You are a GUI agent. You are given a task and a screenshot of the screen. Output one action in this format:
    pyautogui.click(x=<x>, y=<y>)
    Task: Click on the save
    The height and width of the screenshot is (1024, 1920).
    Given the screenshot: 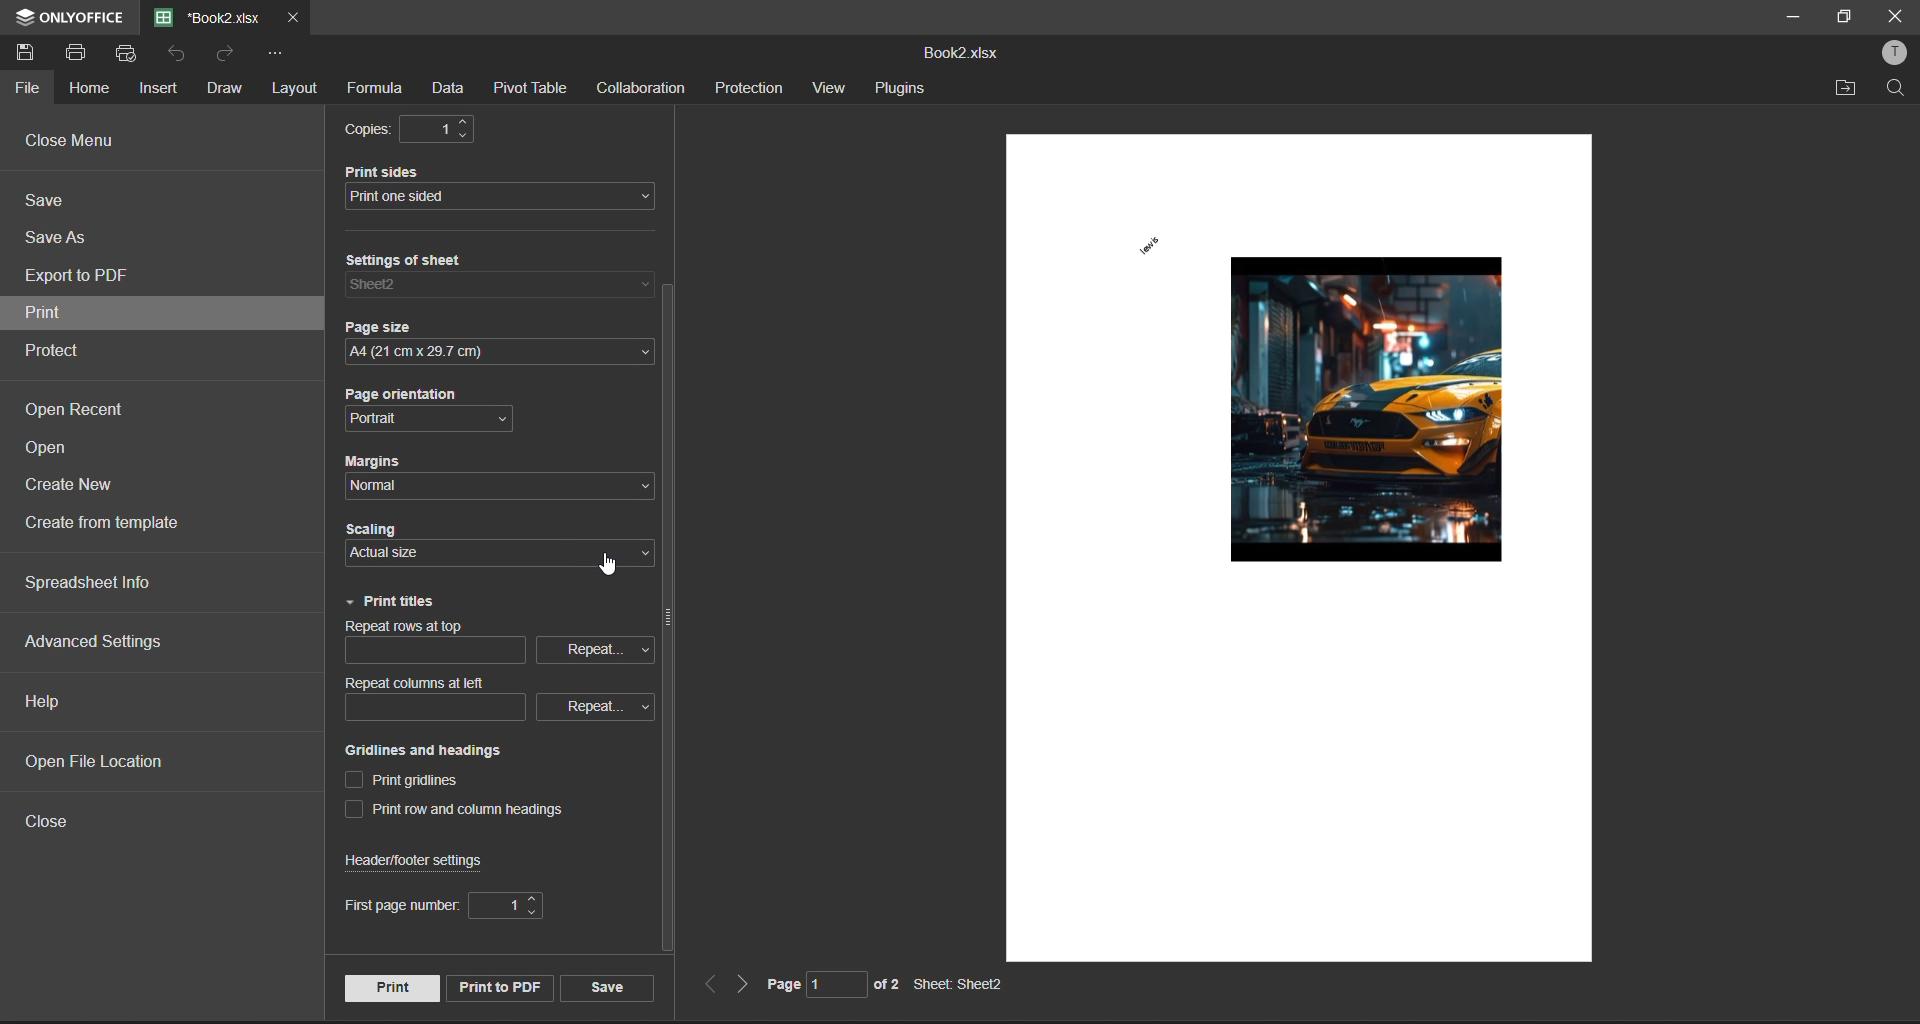 What is the action you would take?
    pyautogui.click(x=608, y=987)
    